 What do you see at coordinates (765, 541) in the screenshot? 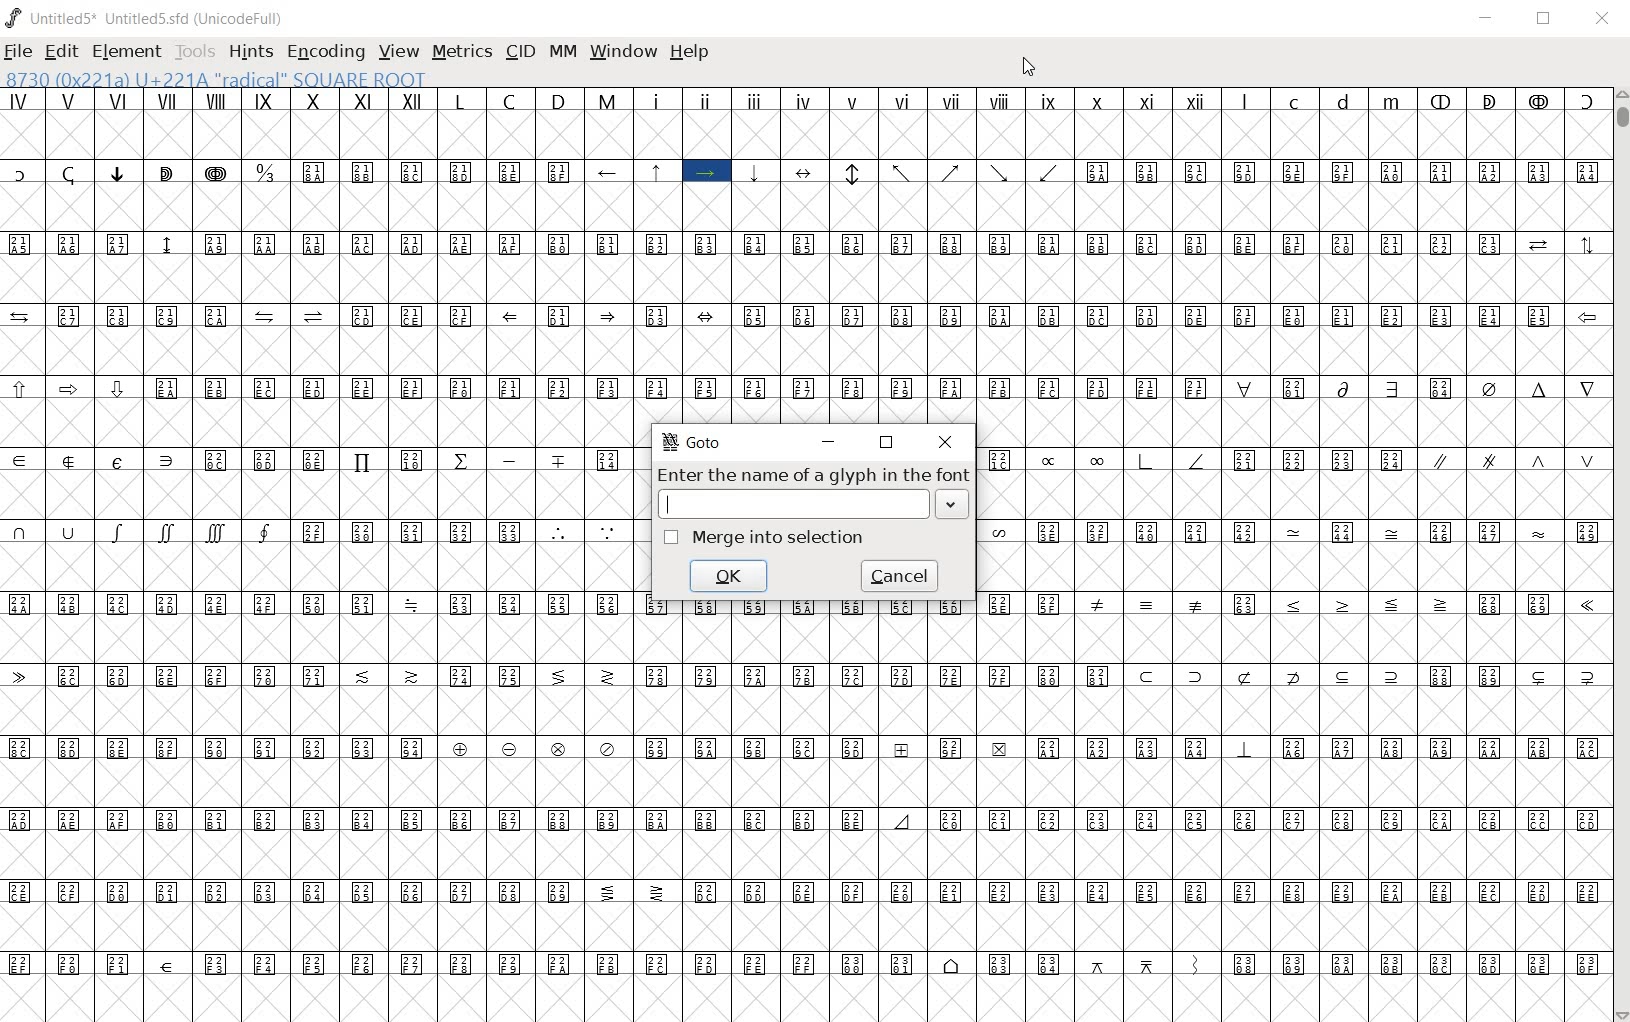
I see `Merge into selection` at bounding box center [765, 541].